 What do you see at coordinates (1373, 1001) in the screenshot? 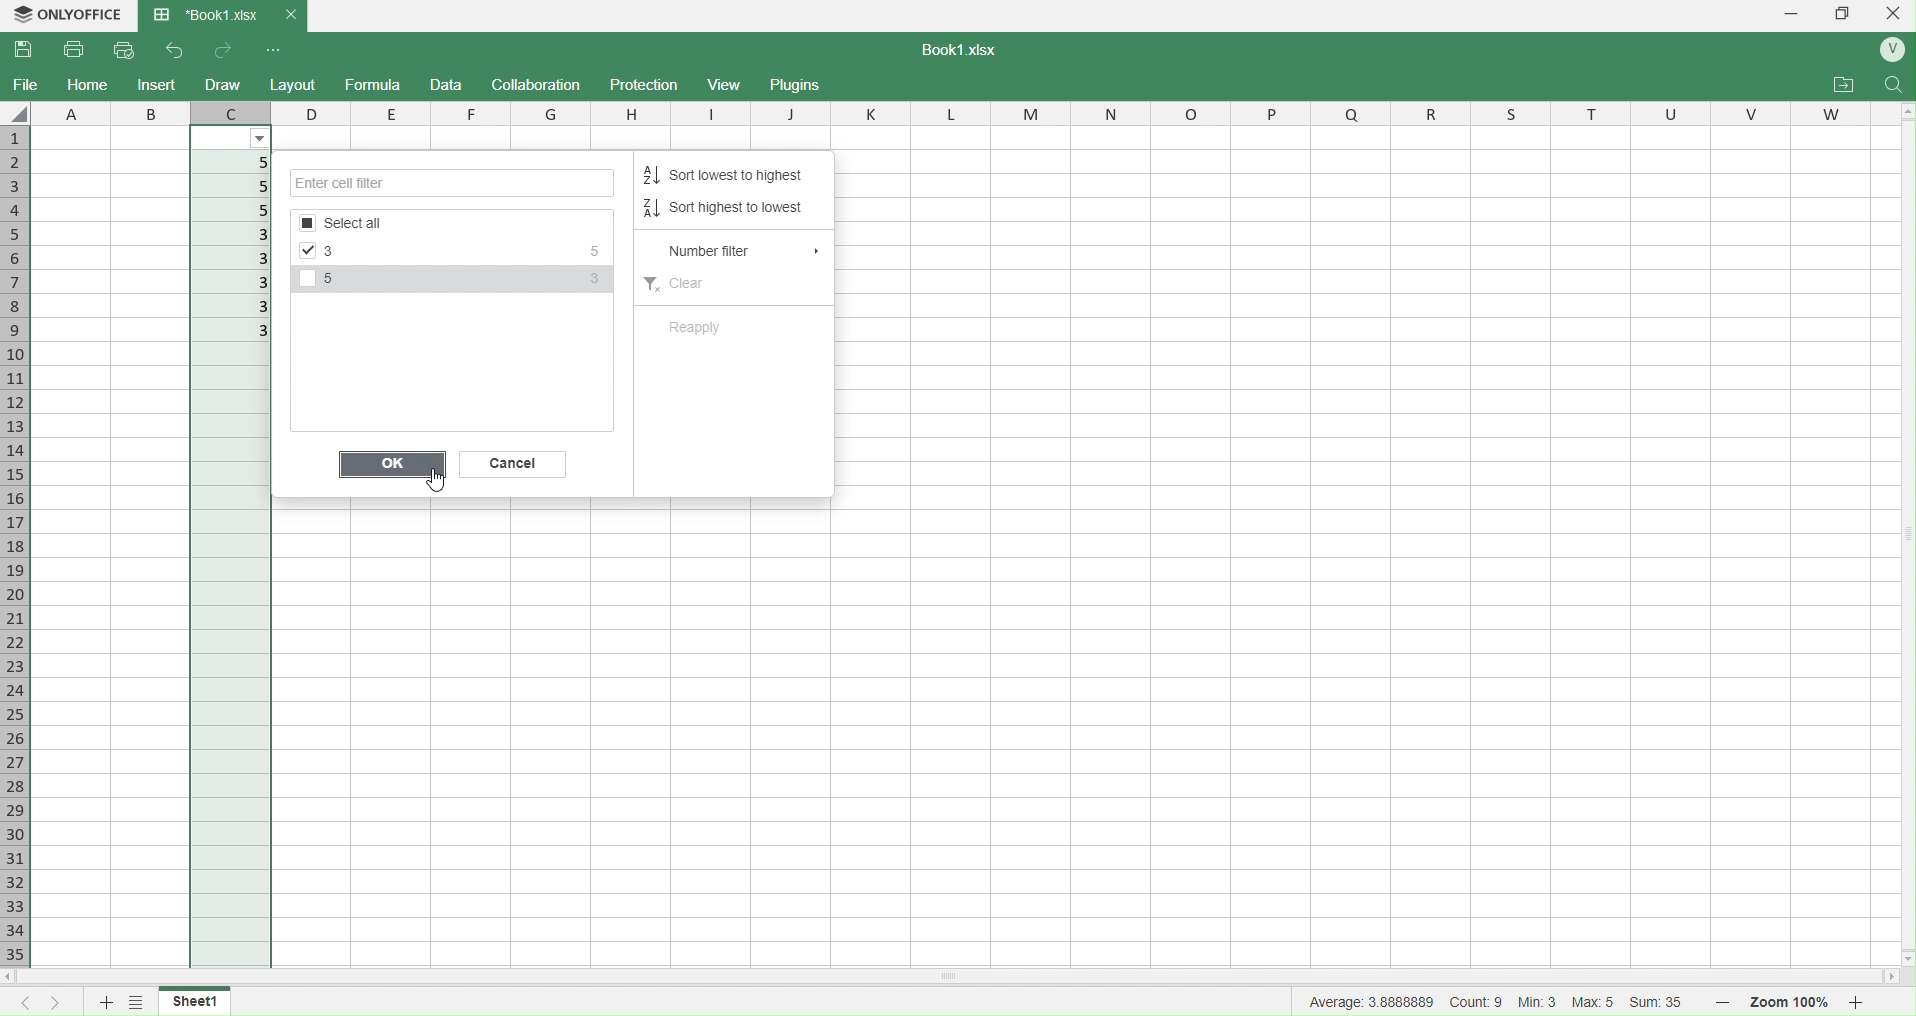
I see `average` at bounding box center [1373, 1001].